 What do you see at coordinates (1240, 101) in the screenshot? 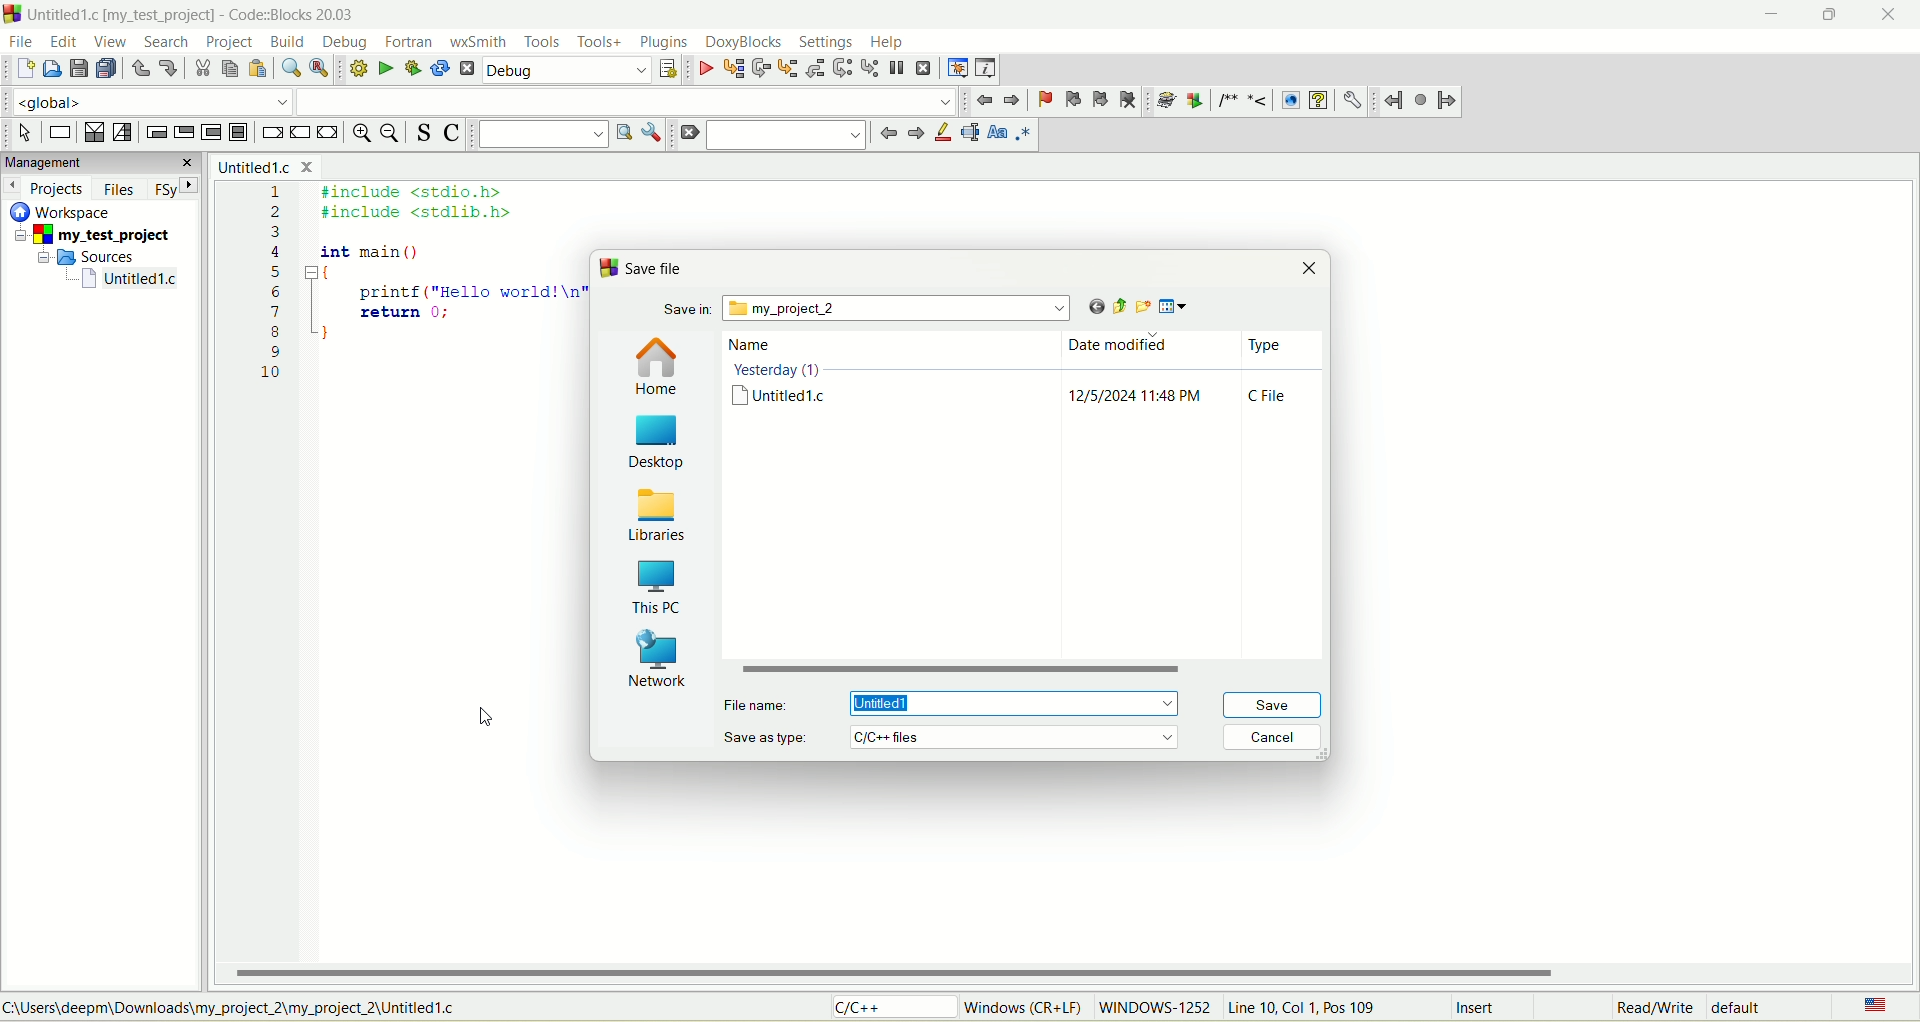
I see `comment` at bounding box center [1240, 101].